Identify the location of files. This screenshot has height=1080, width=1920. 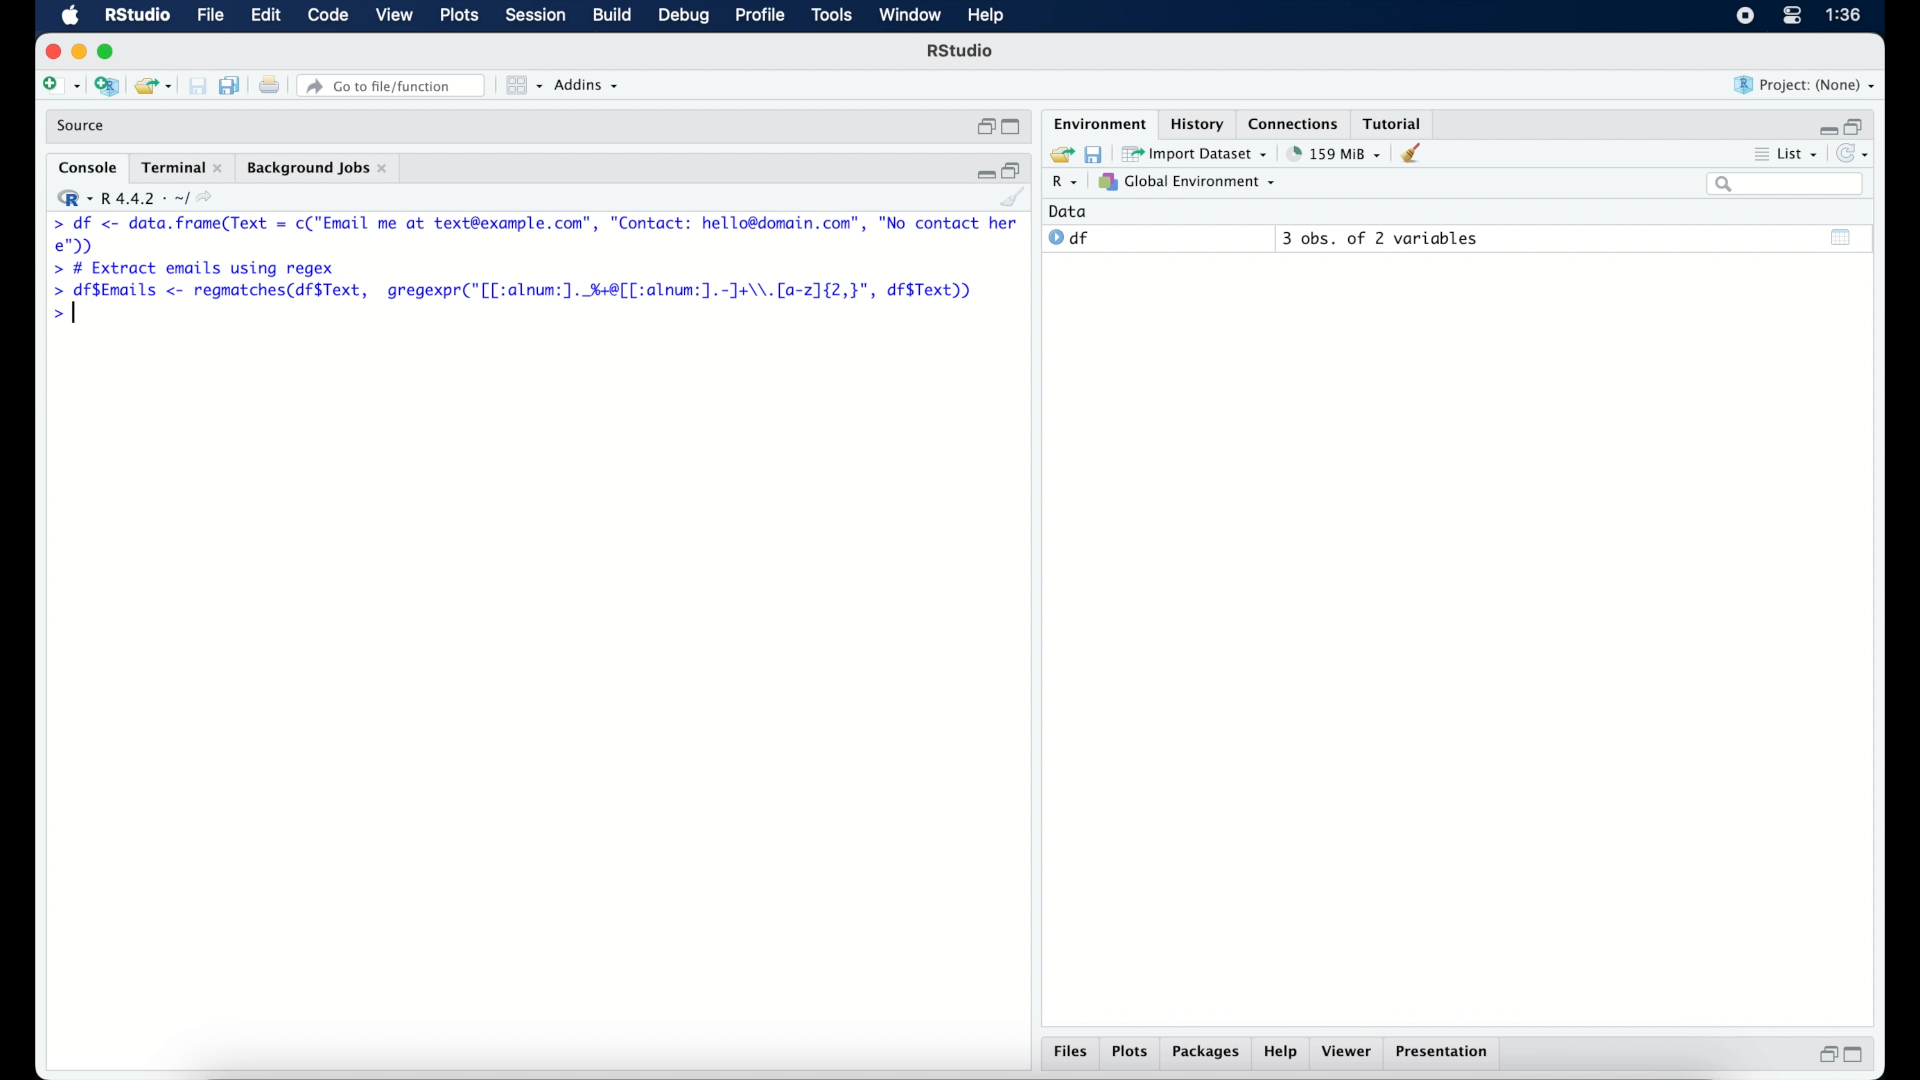
(1068, 1051).